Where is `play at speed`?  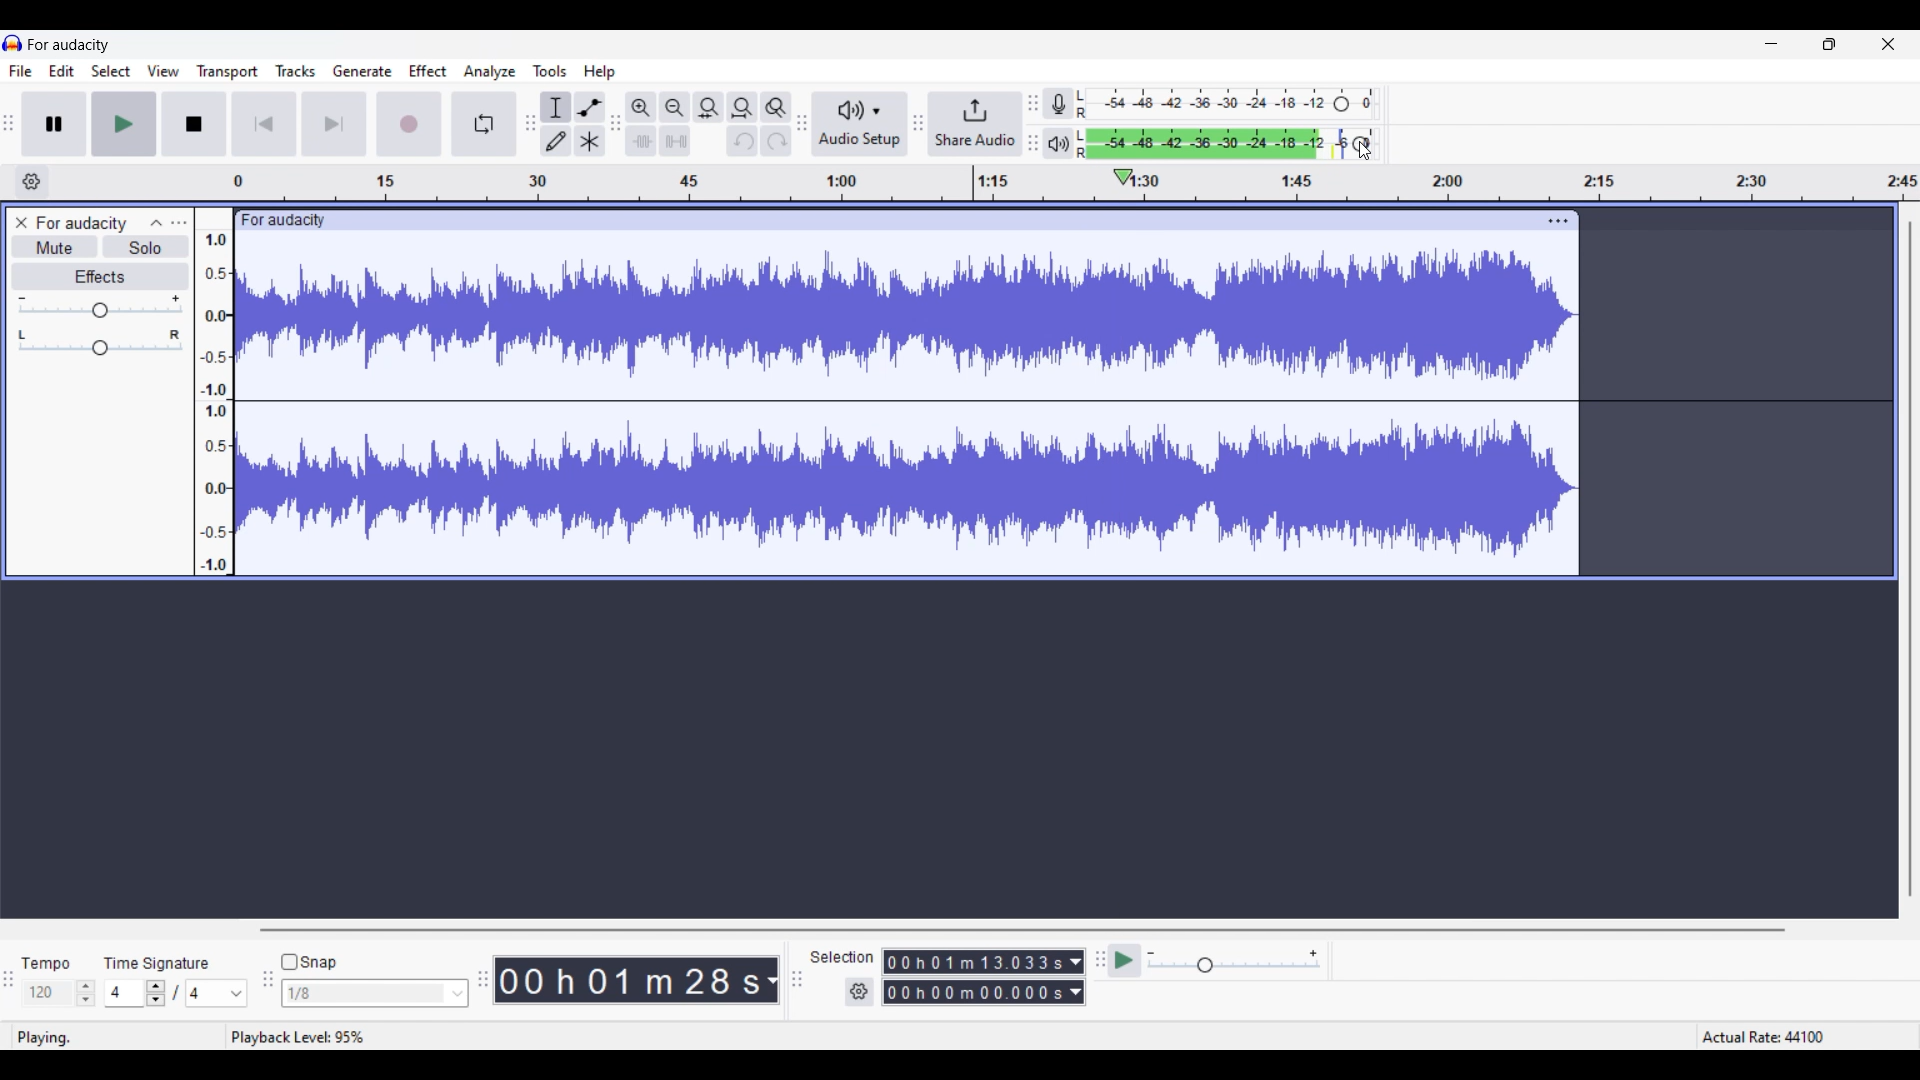 play at speed is located at coordinates (1122, 961).